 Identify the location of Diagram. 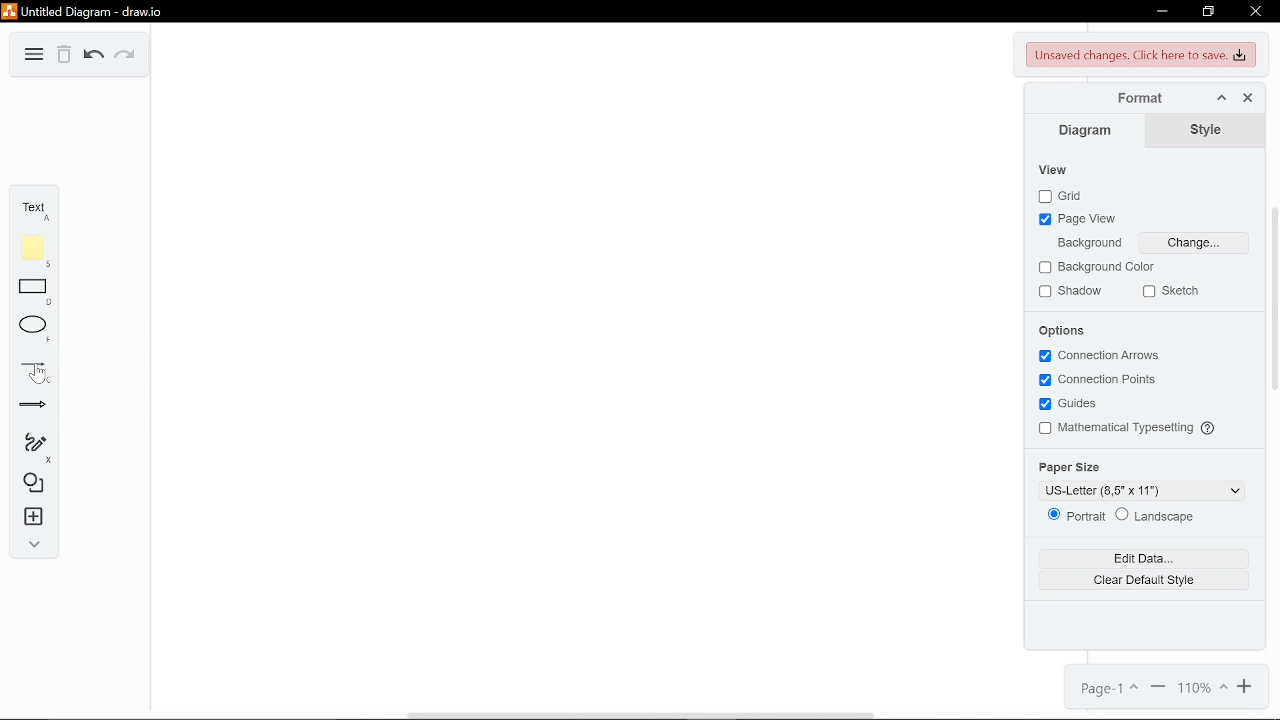
(1085, 130).